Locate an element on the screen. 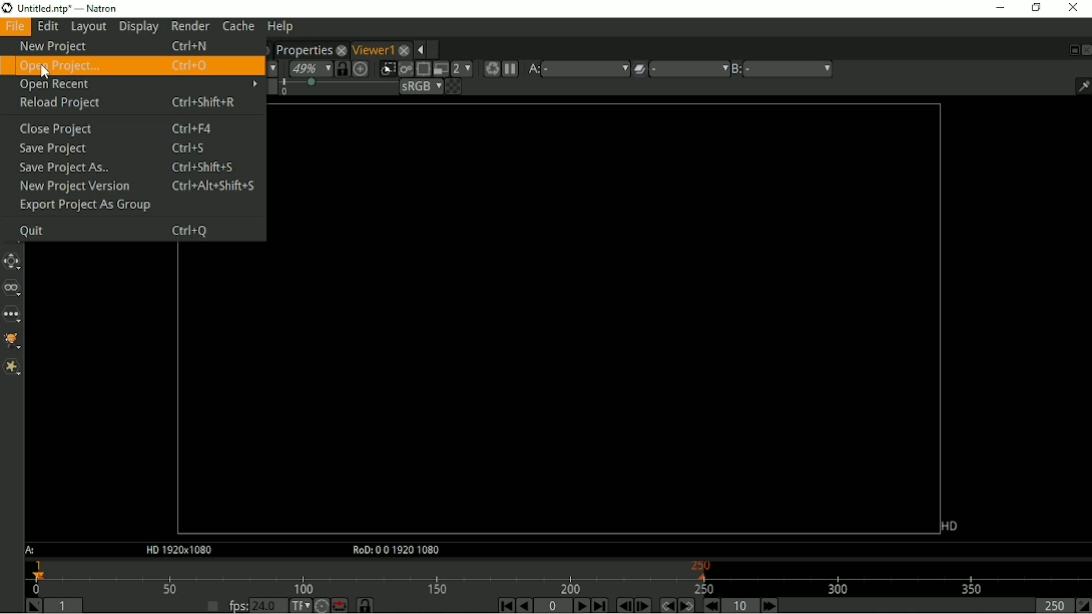  A is located at coordinates (32, 550).